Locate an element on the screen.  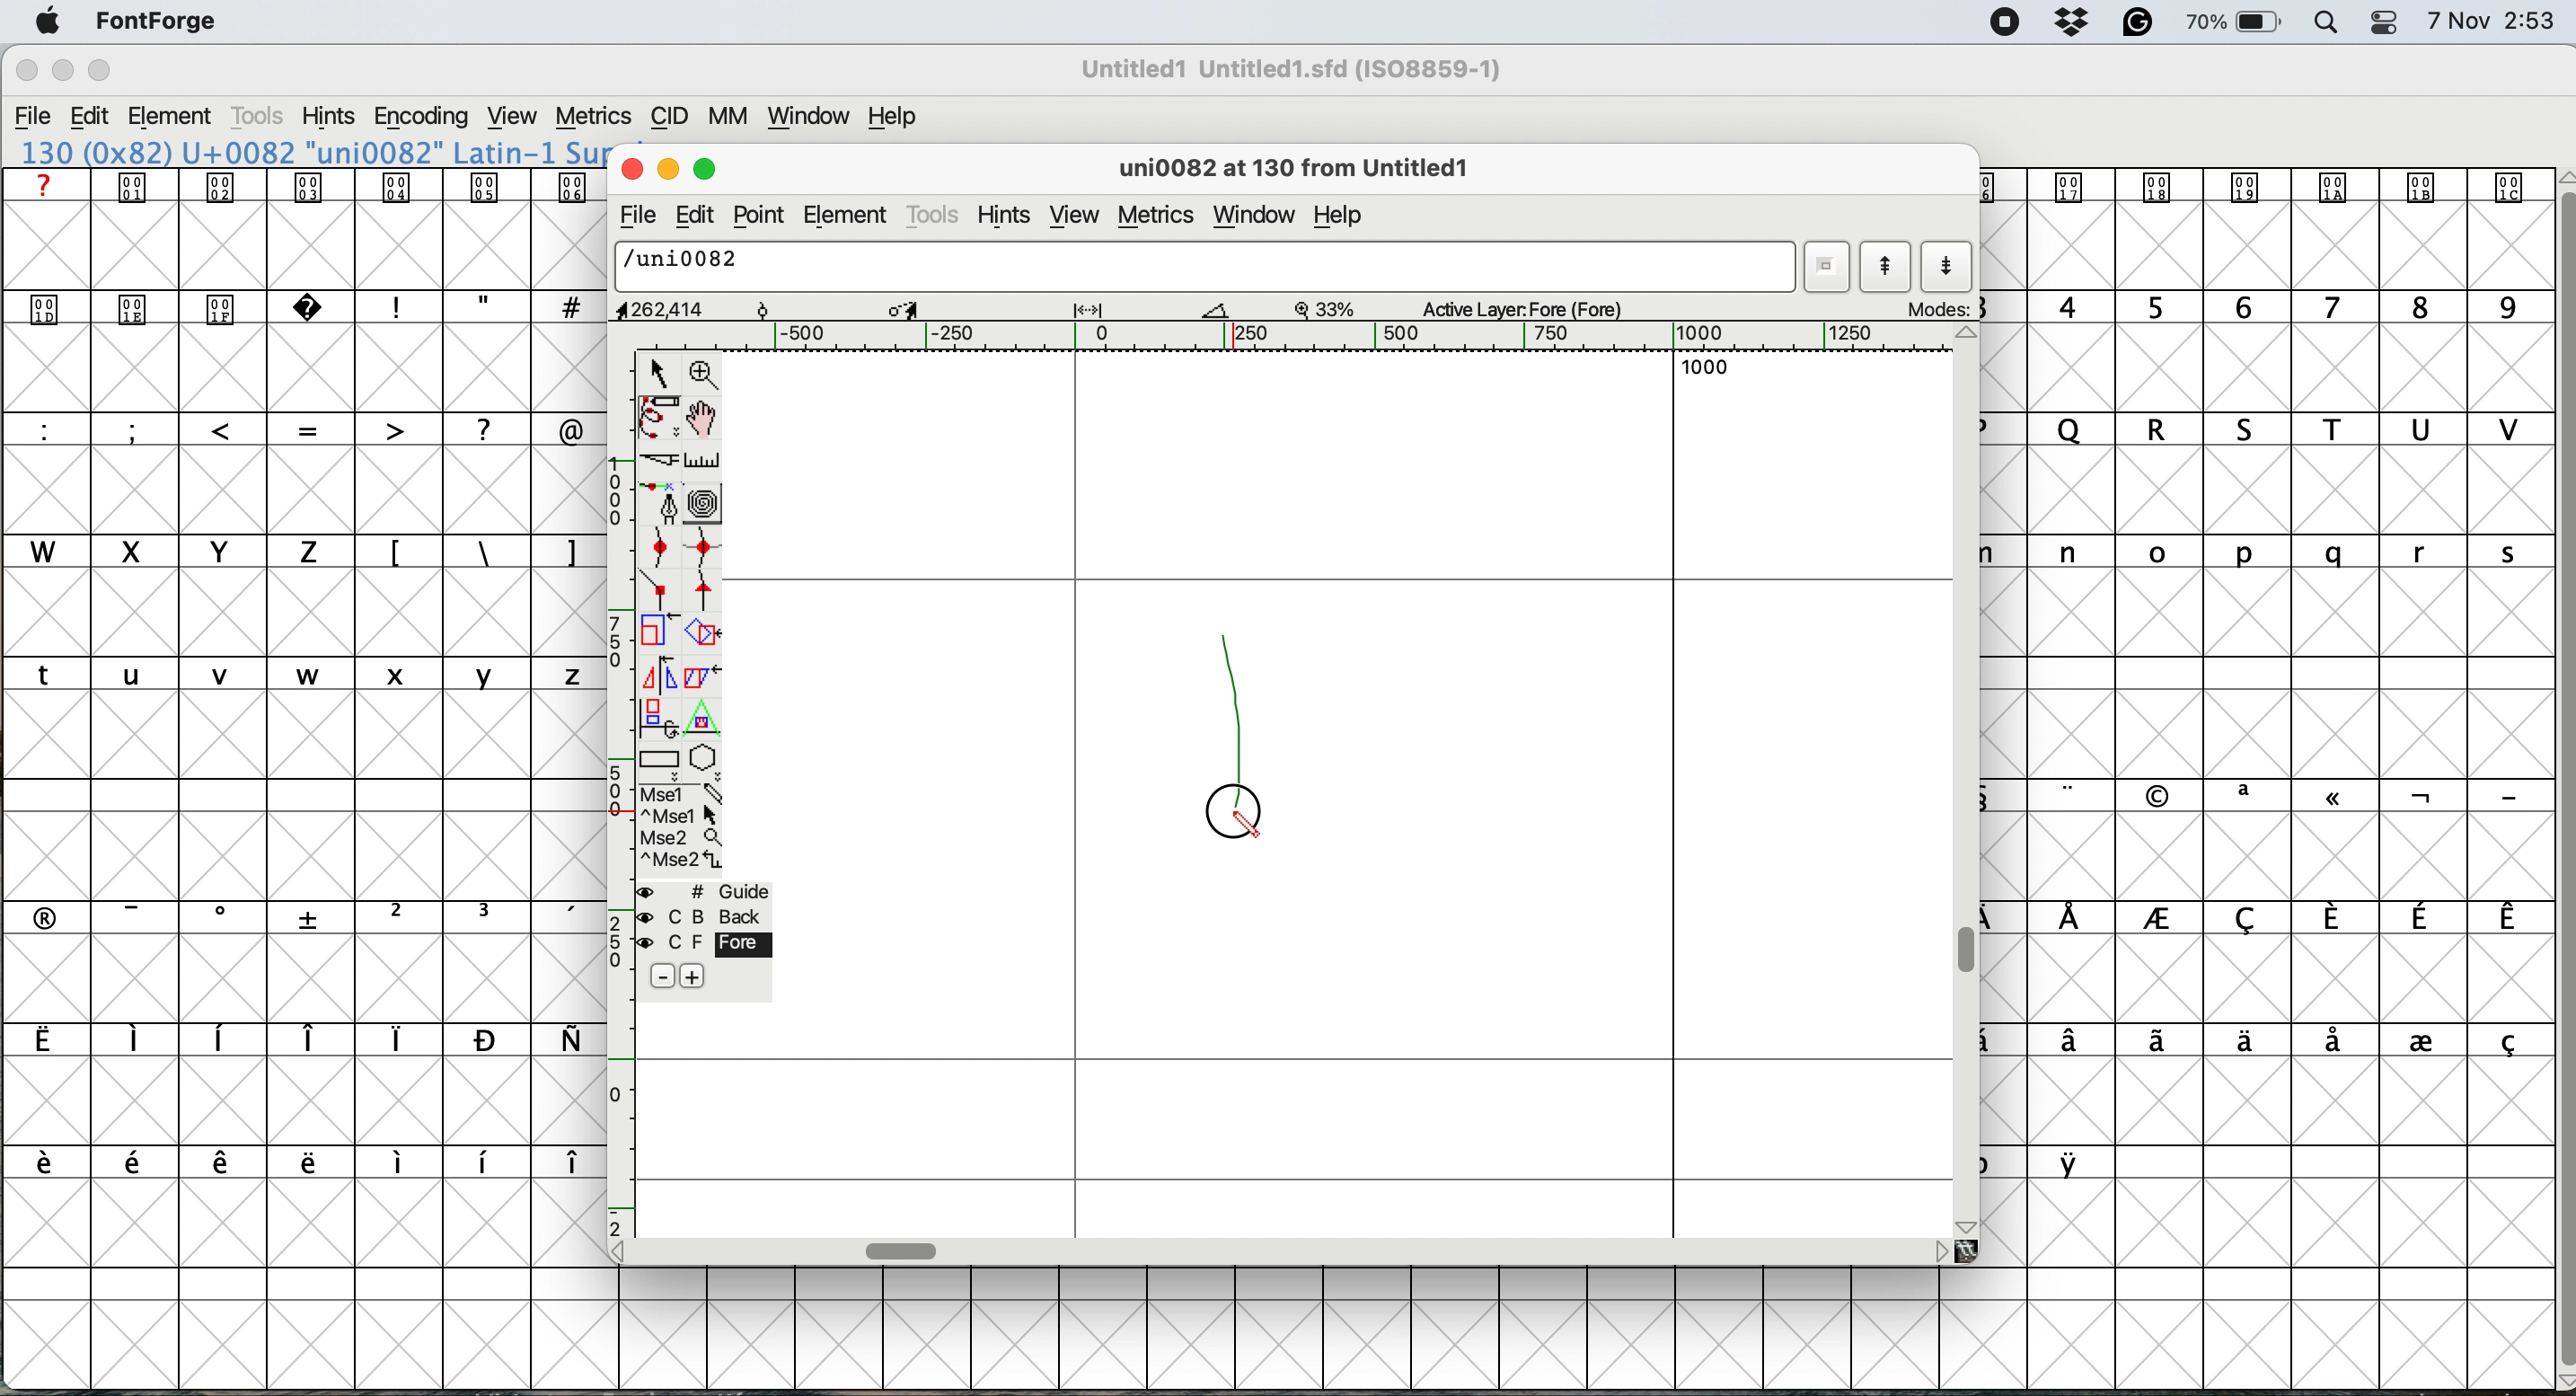
add a comer point is located at coordinates (661, 593).